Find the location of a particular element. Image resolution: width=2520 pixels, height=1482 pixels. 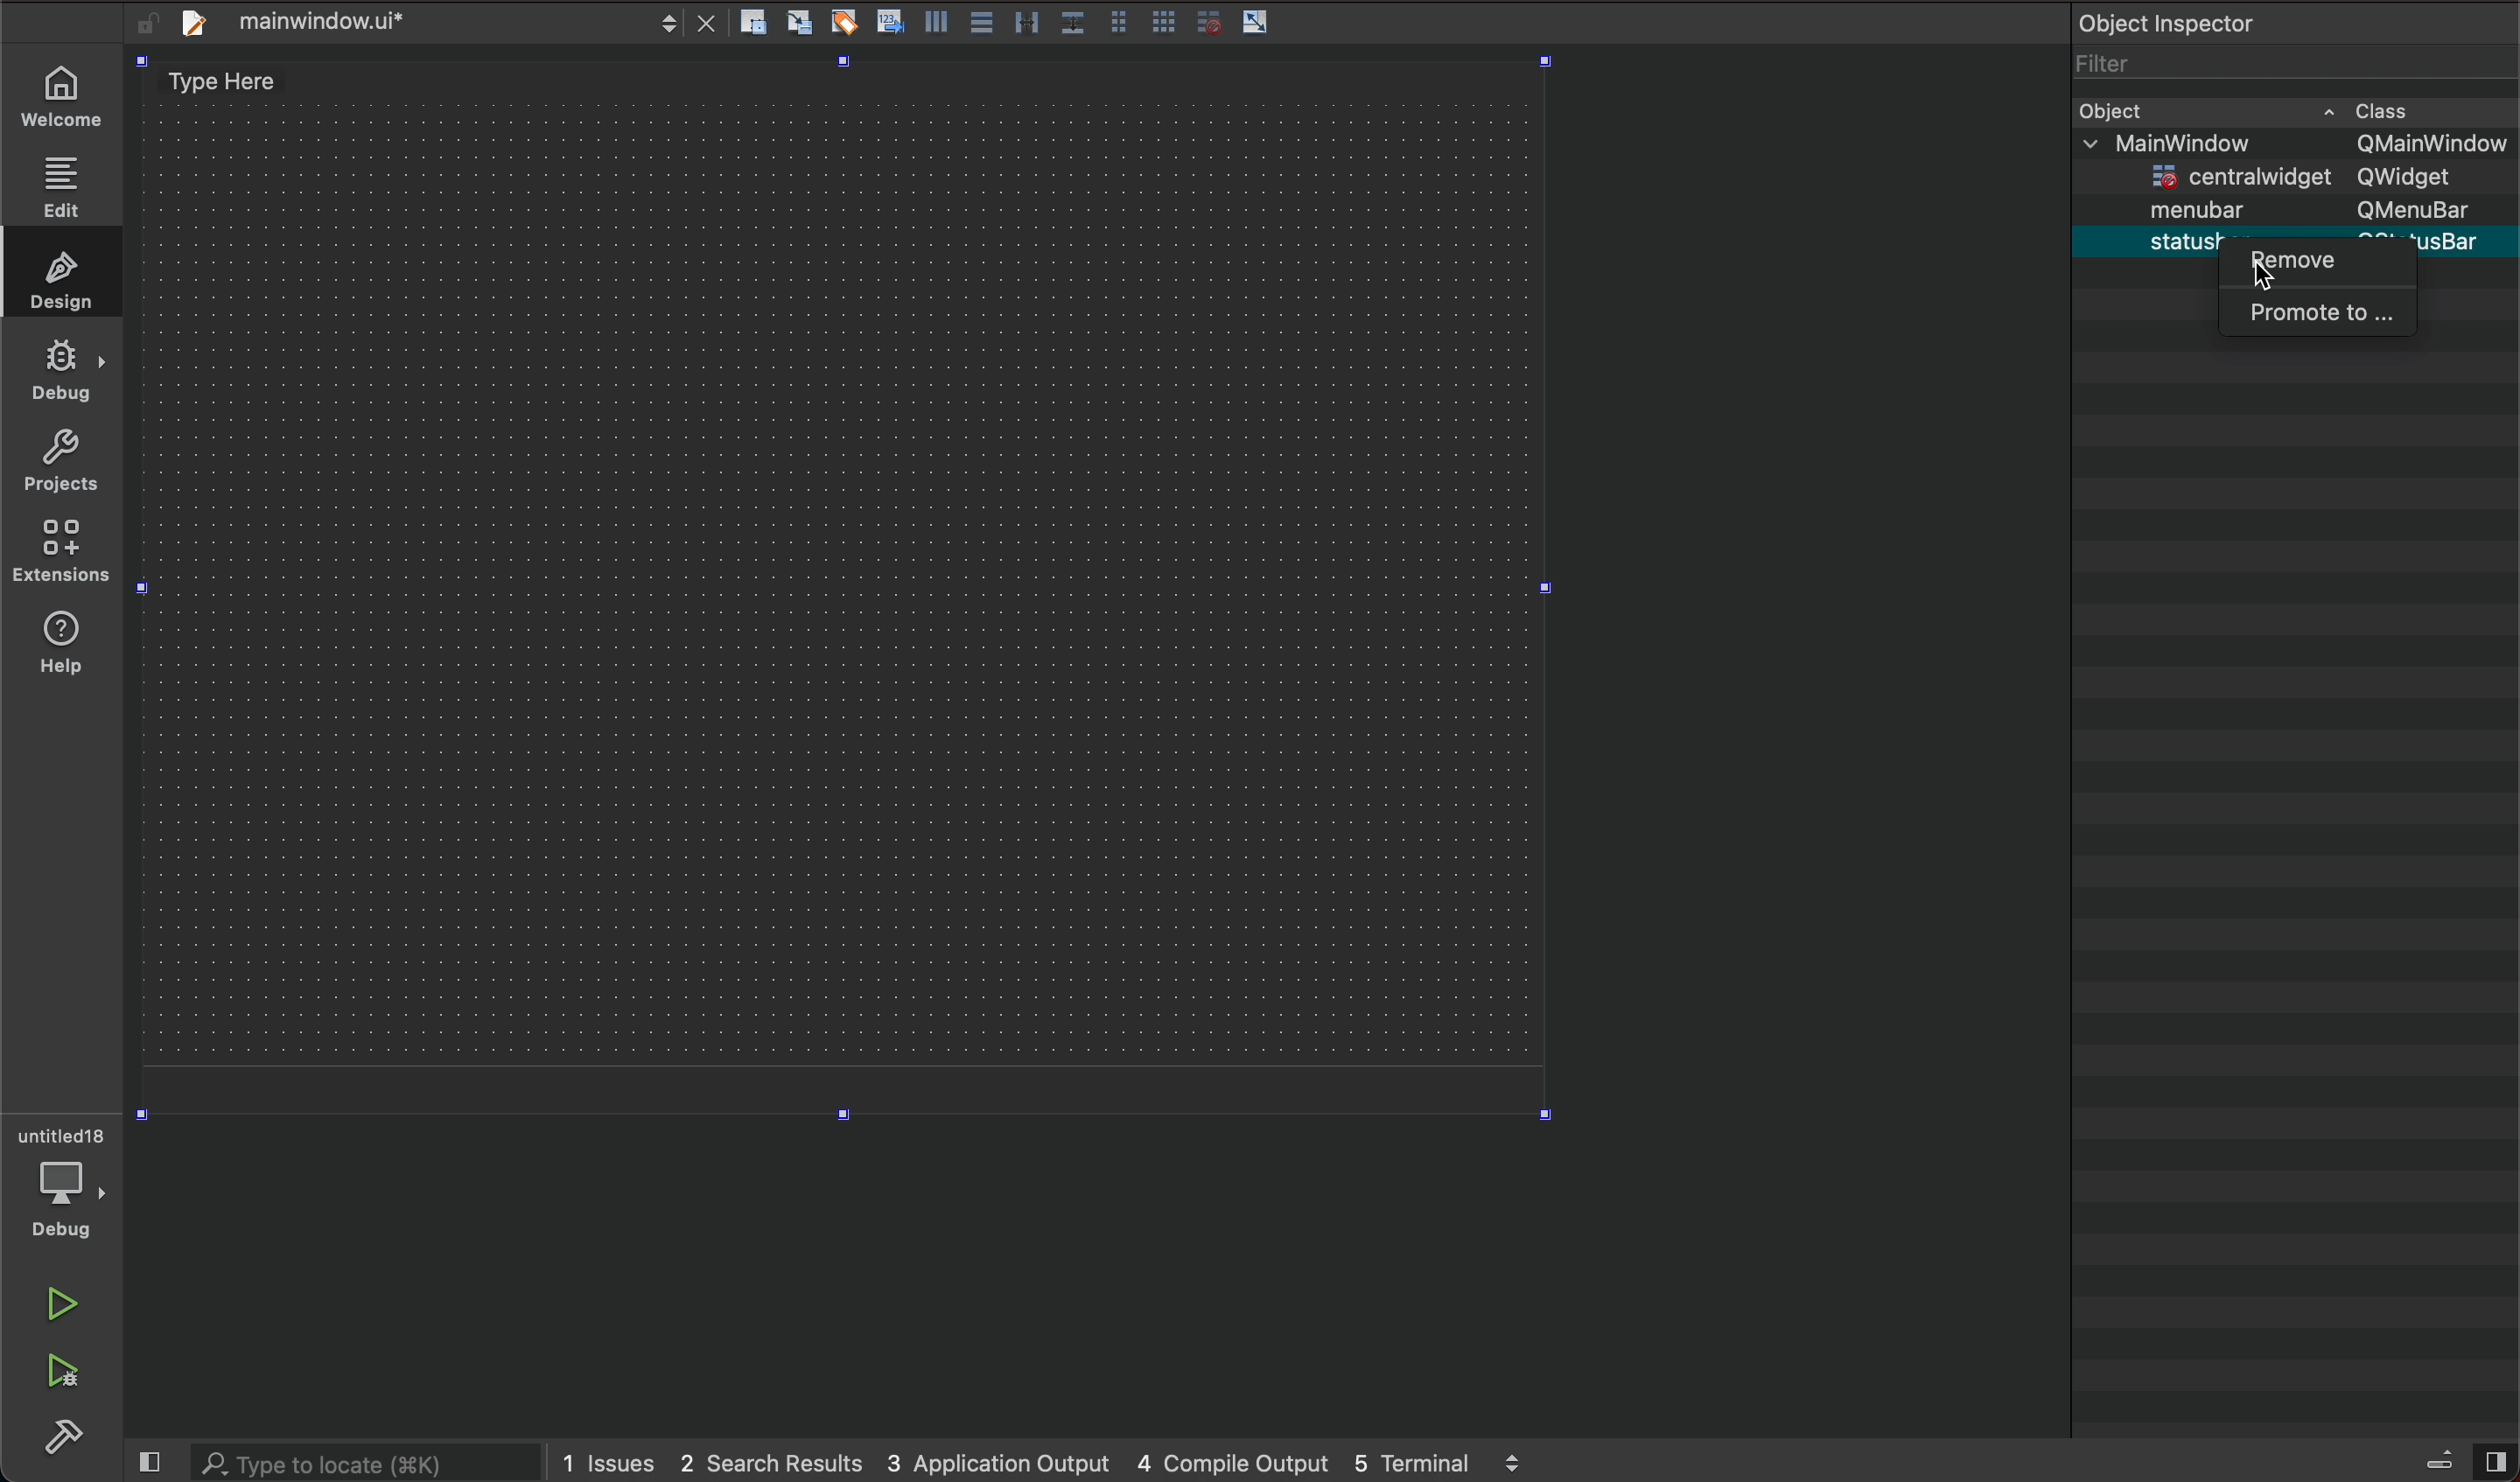

menubar Qmenubar is located at coordinates (2314, 211).